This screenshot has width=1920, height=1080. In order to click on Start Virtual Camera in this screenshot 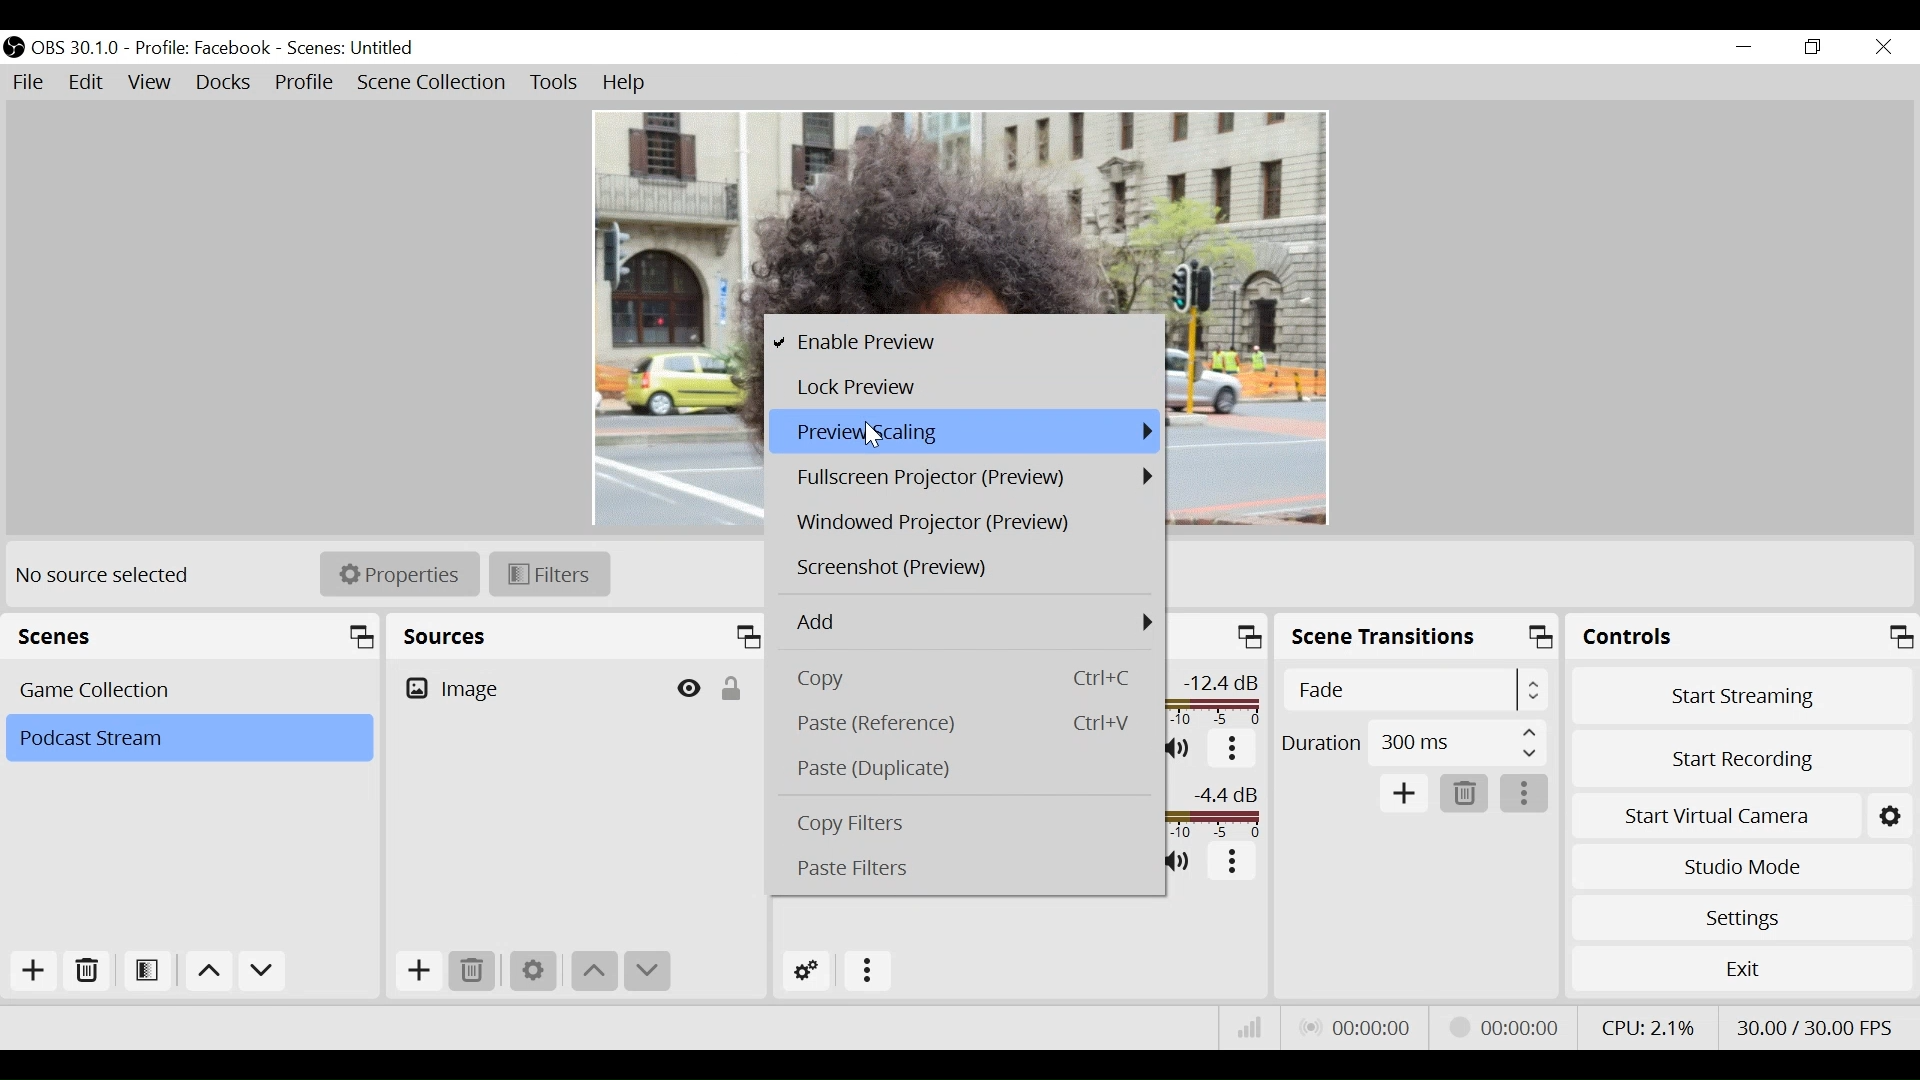, I will do `click(1744, 814)`.